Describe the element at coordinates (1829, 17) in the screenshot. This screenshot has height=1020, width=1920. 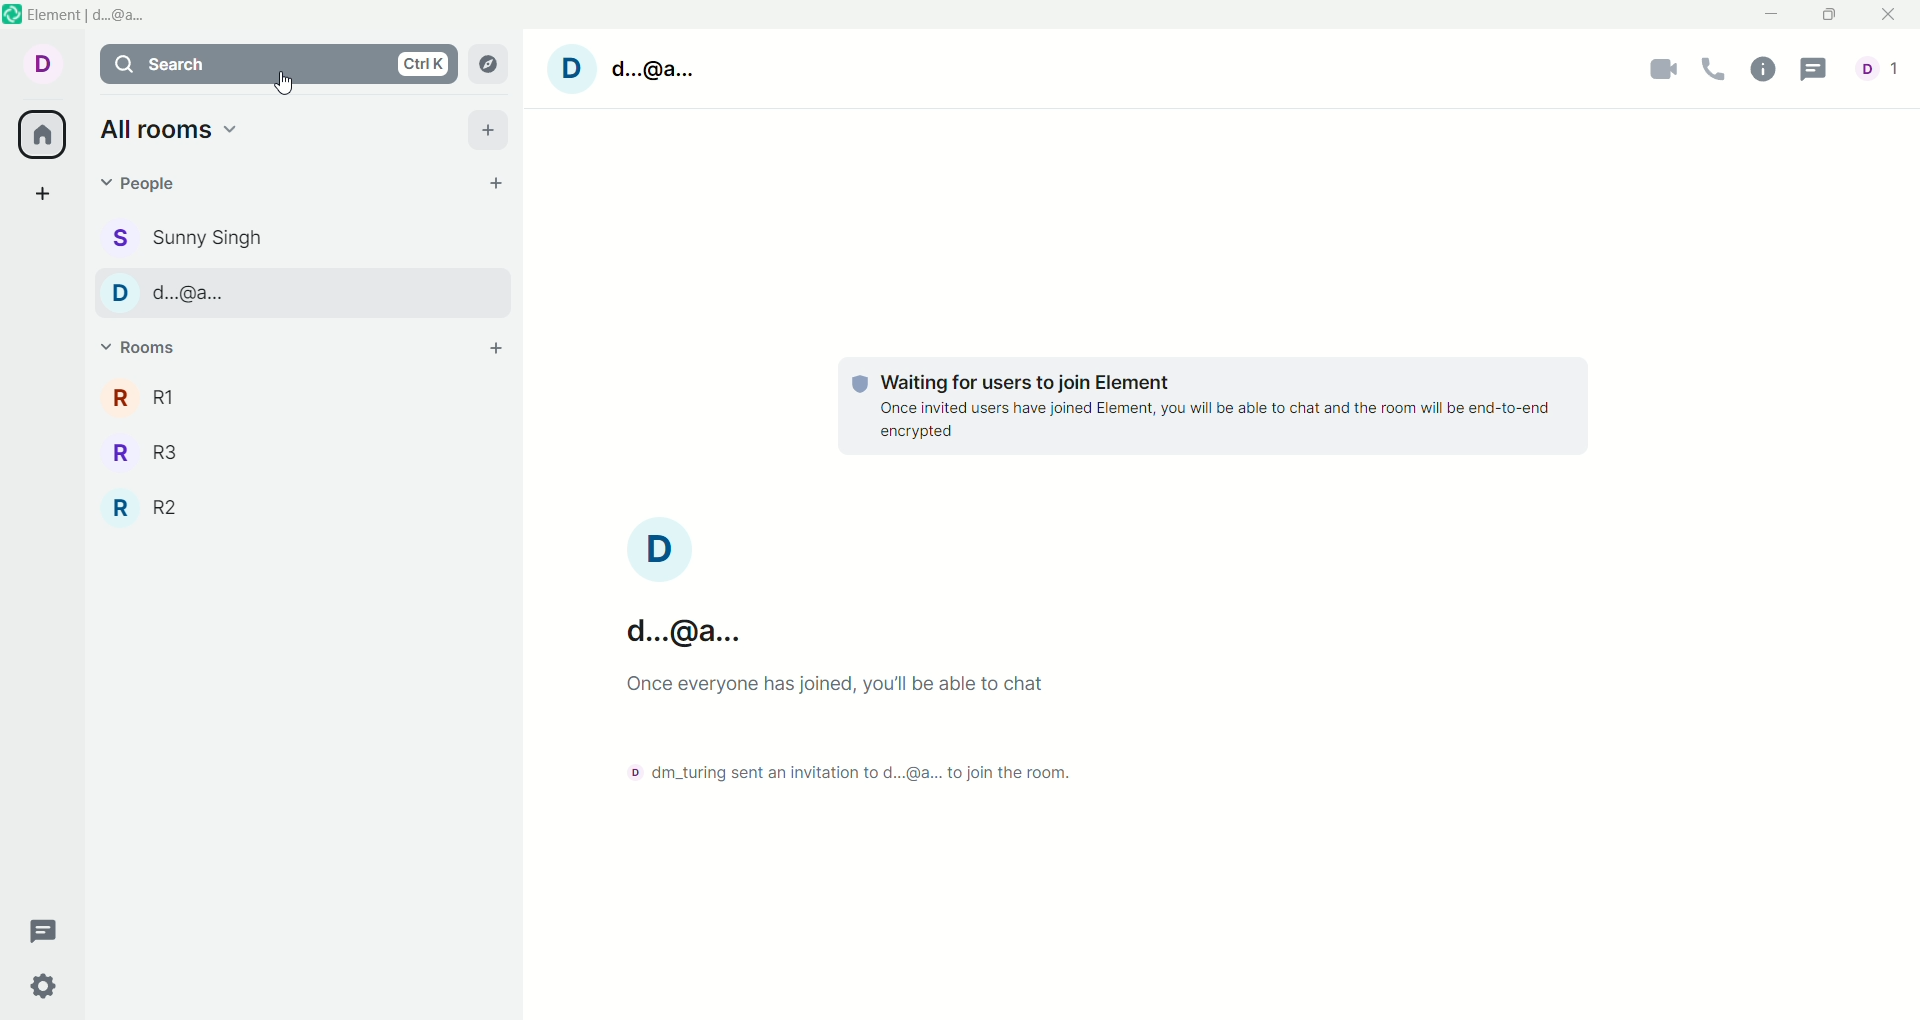
I see `maximize` at that location.